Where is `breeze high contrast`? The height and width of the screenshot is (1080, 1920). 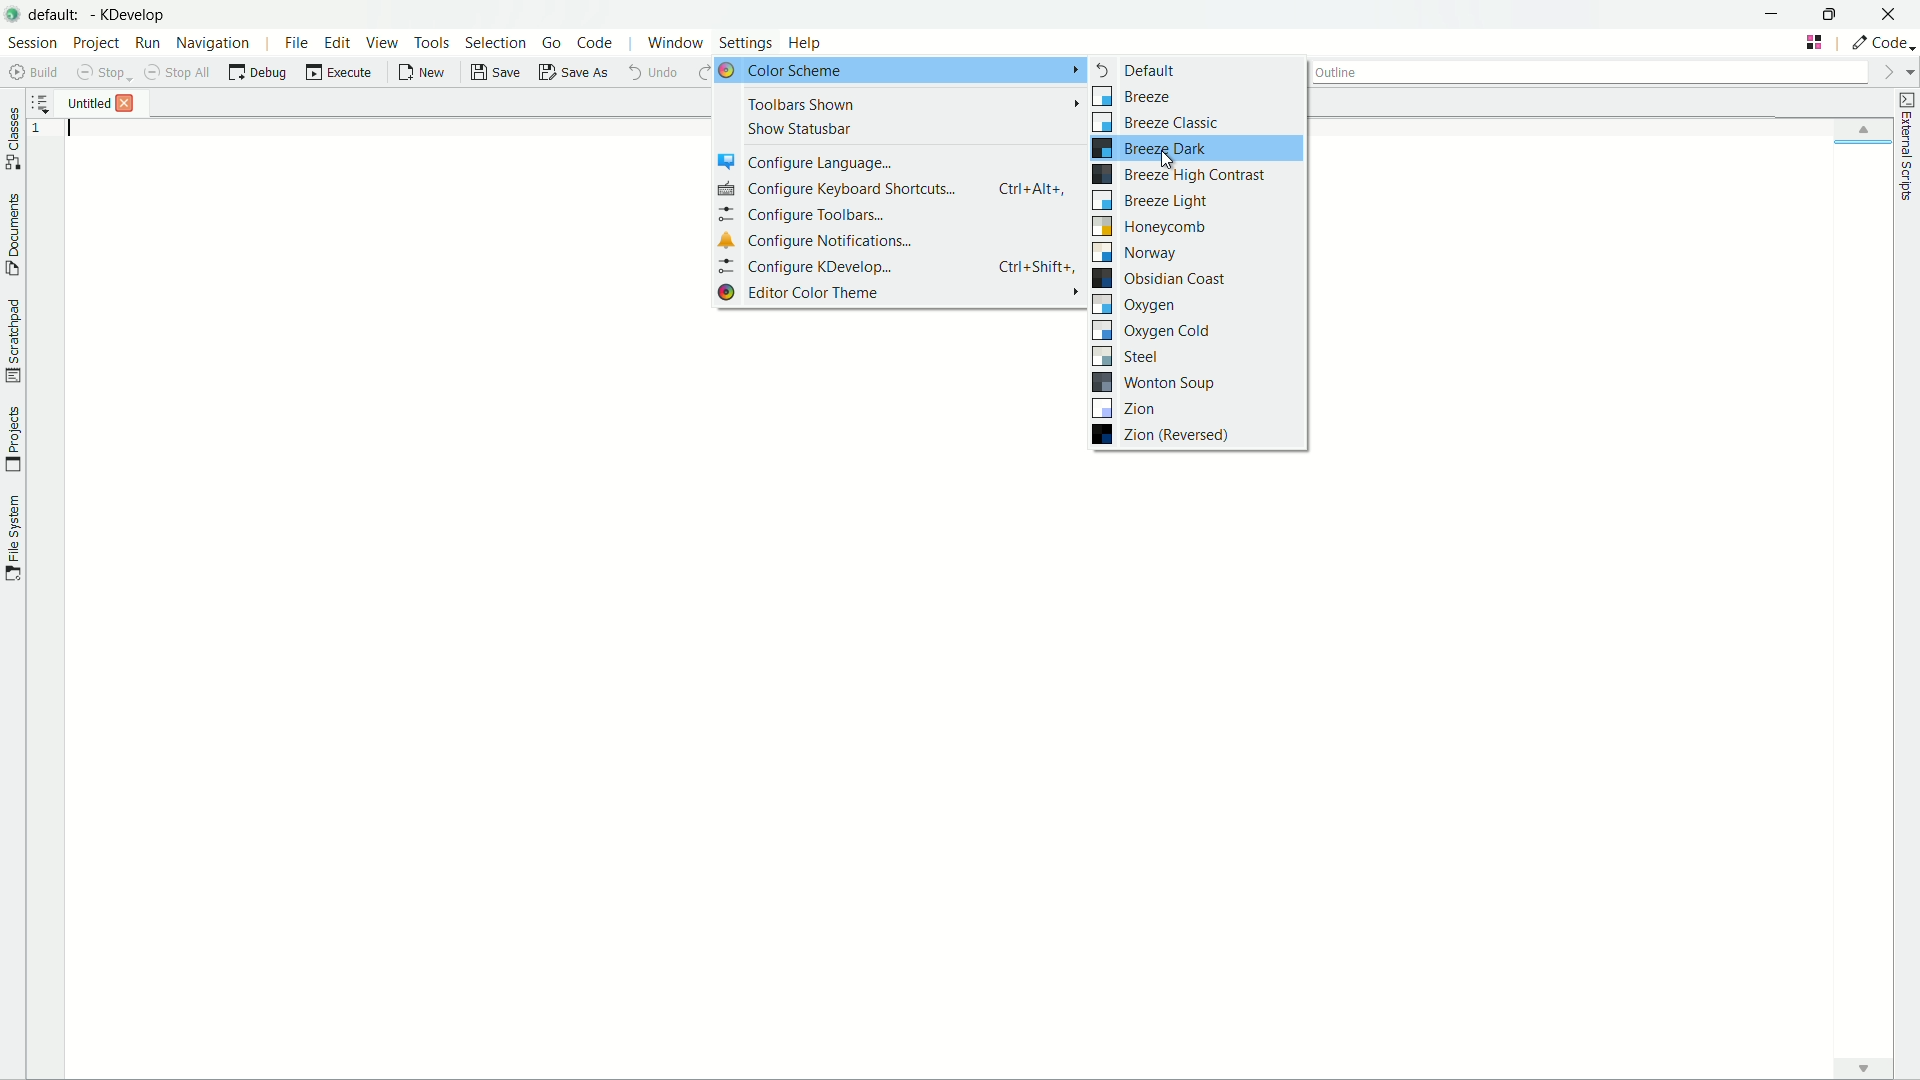
breeze high contrast is located at coordinates (1180, 174).